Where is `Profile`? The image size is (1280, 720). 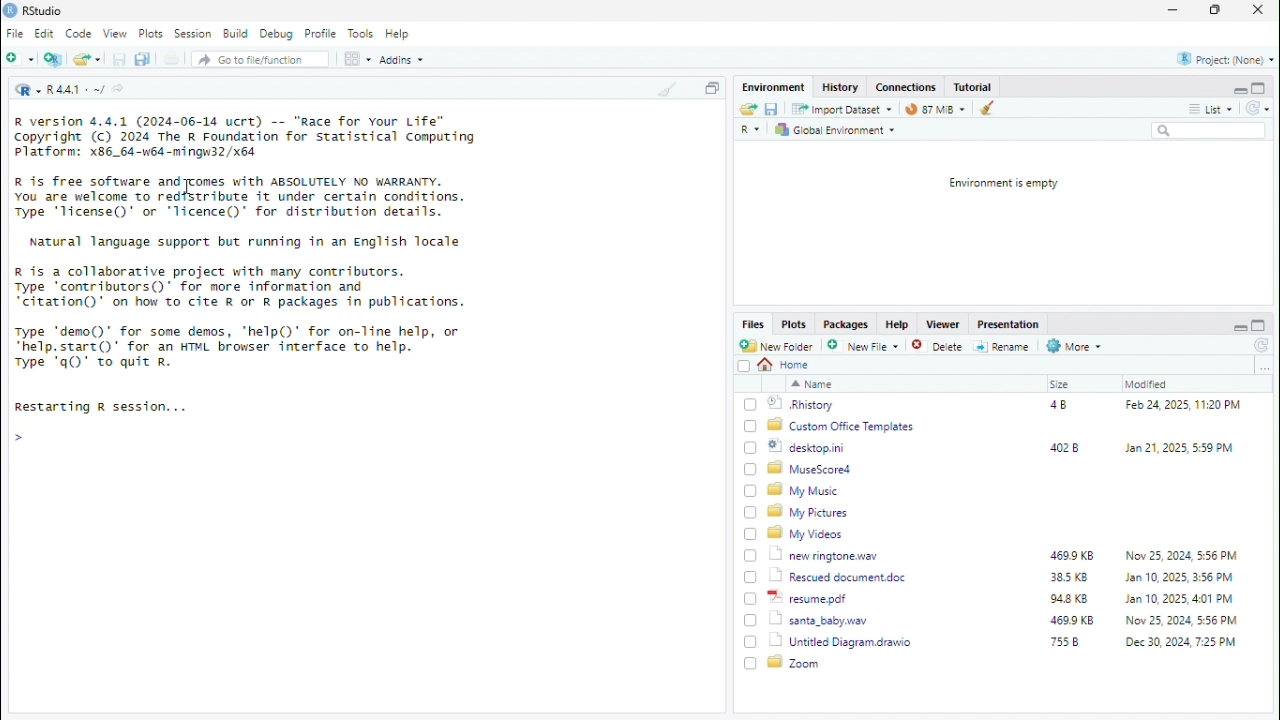 Profile is located at coordinates (323, 34).